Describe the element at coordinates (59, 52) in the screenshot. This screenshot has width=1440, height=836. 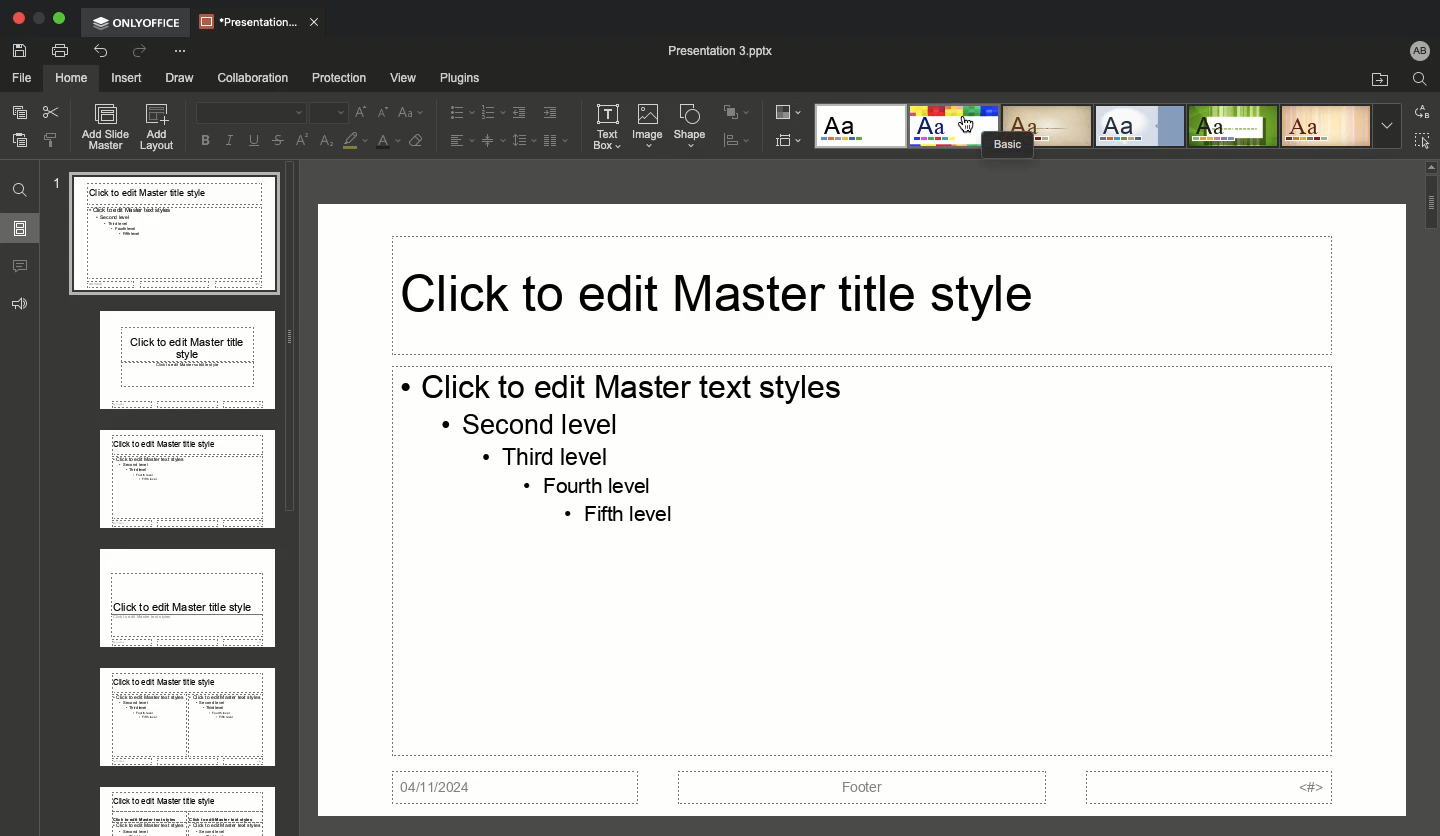
I see `Print` at that location.